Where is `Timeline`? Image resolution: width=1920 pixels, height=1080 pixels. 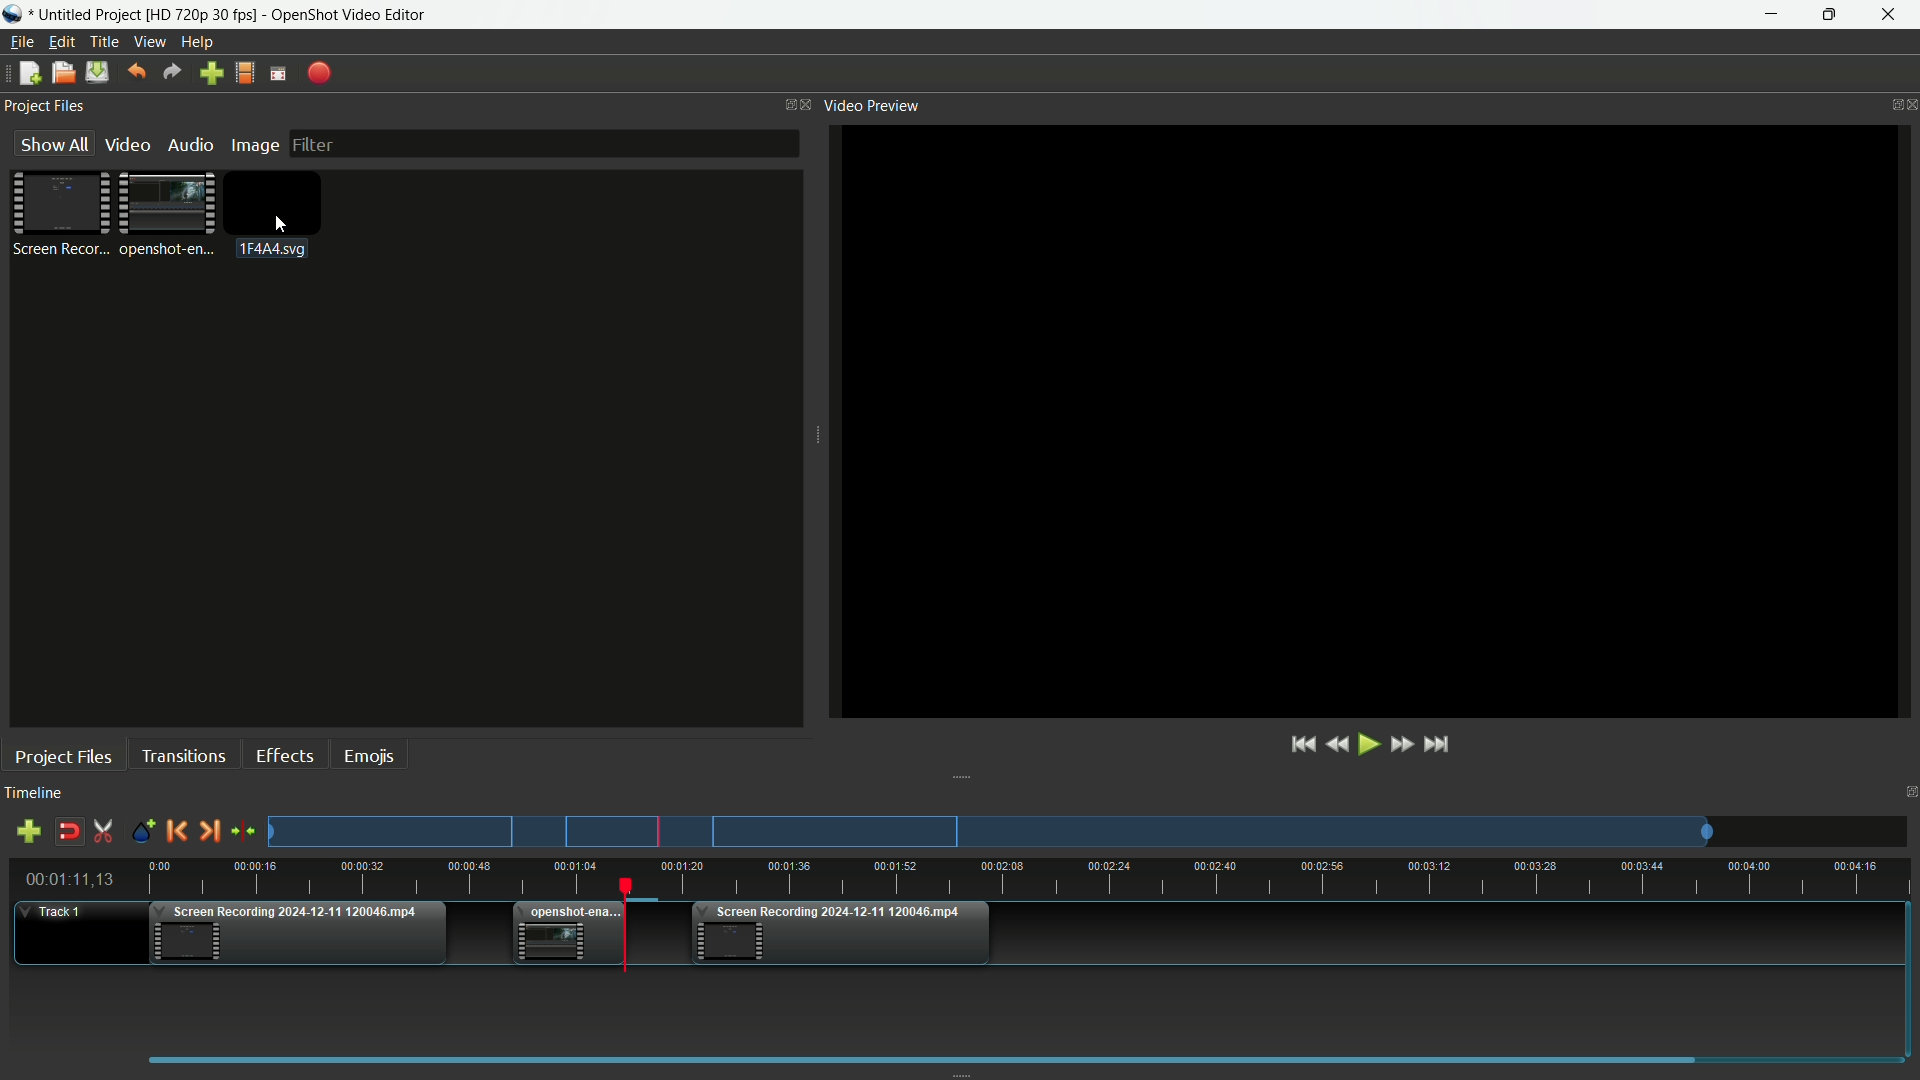 Timeline is located at coordinates (33, 794).